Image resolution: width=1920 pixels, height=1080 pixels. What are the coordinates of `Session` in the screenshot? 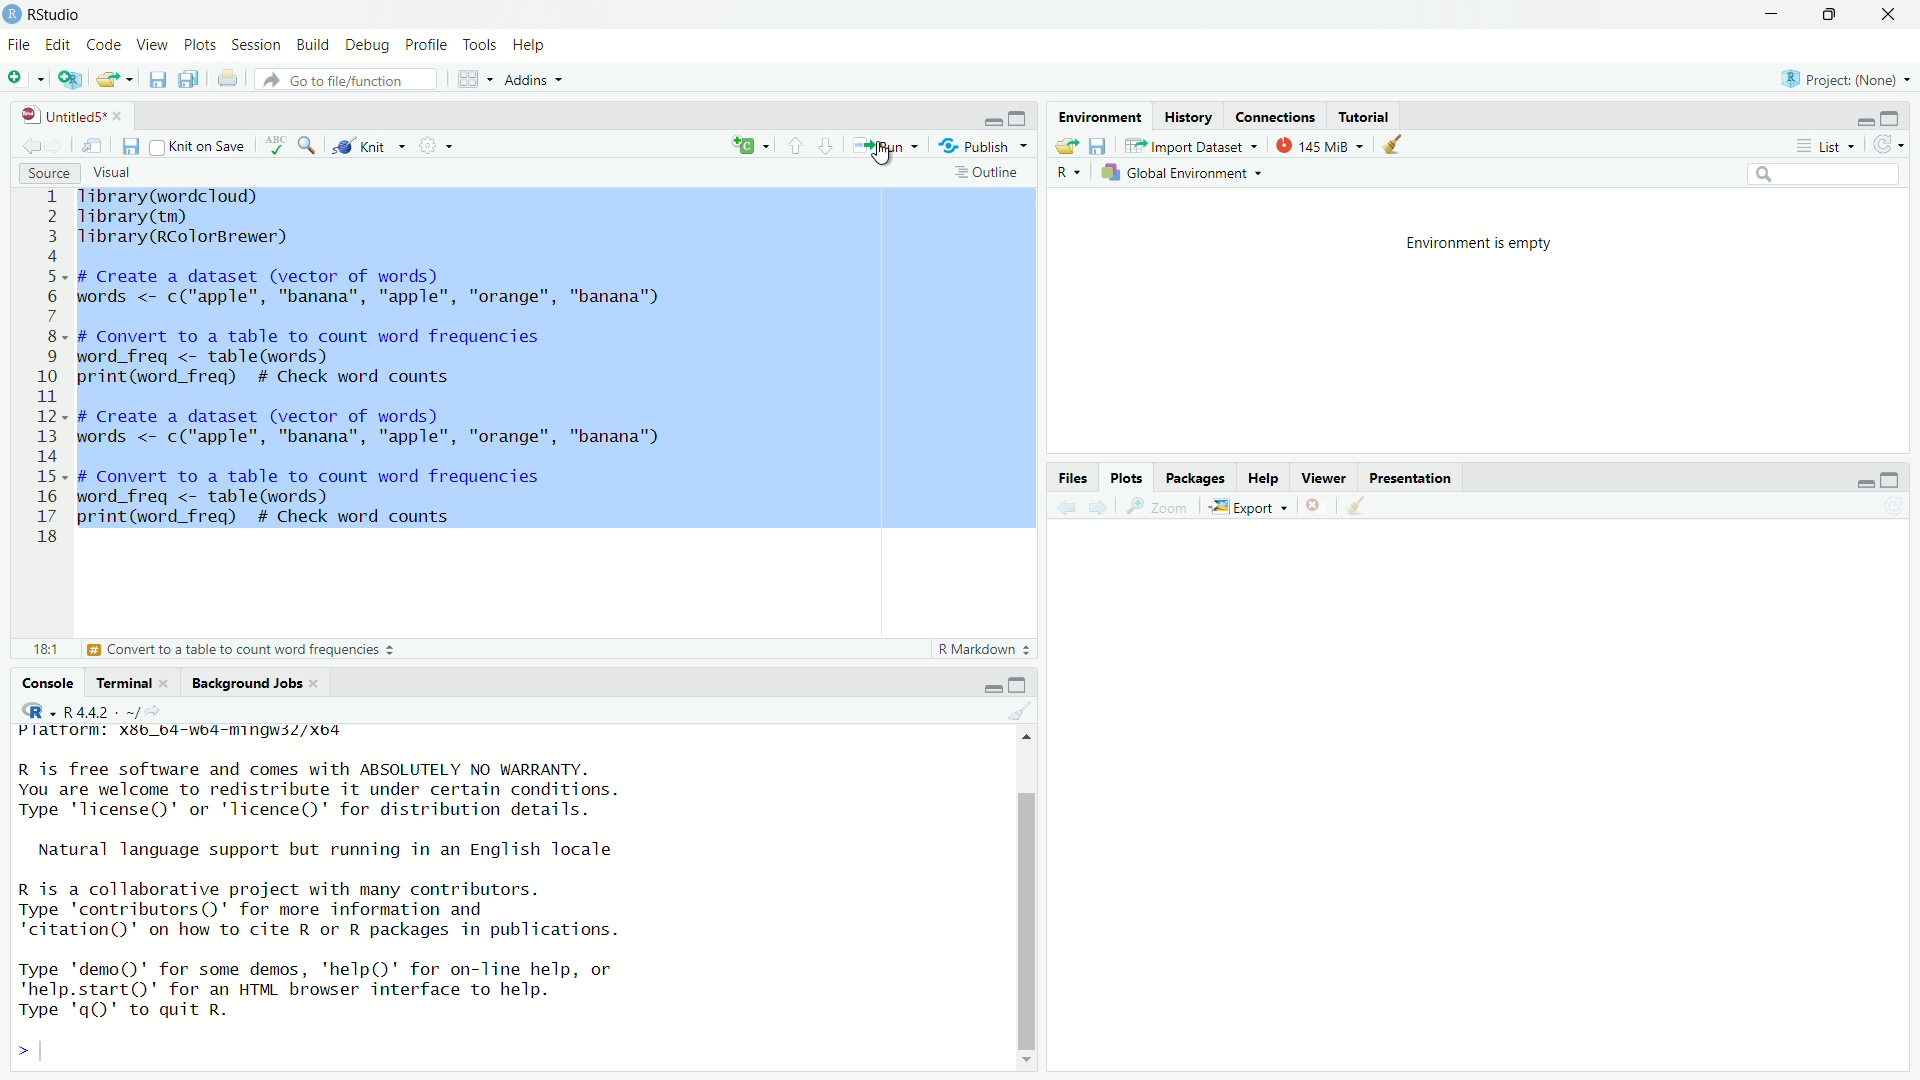 It's located at (258, 47).